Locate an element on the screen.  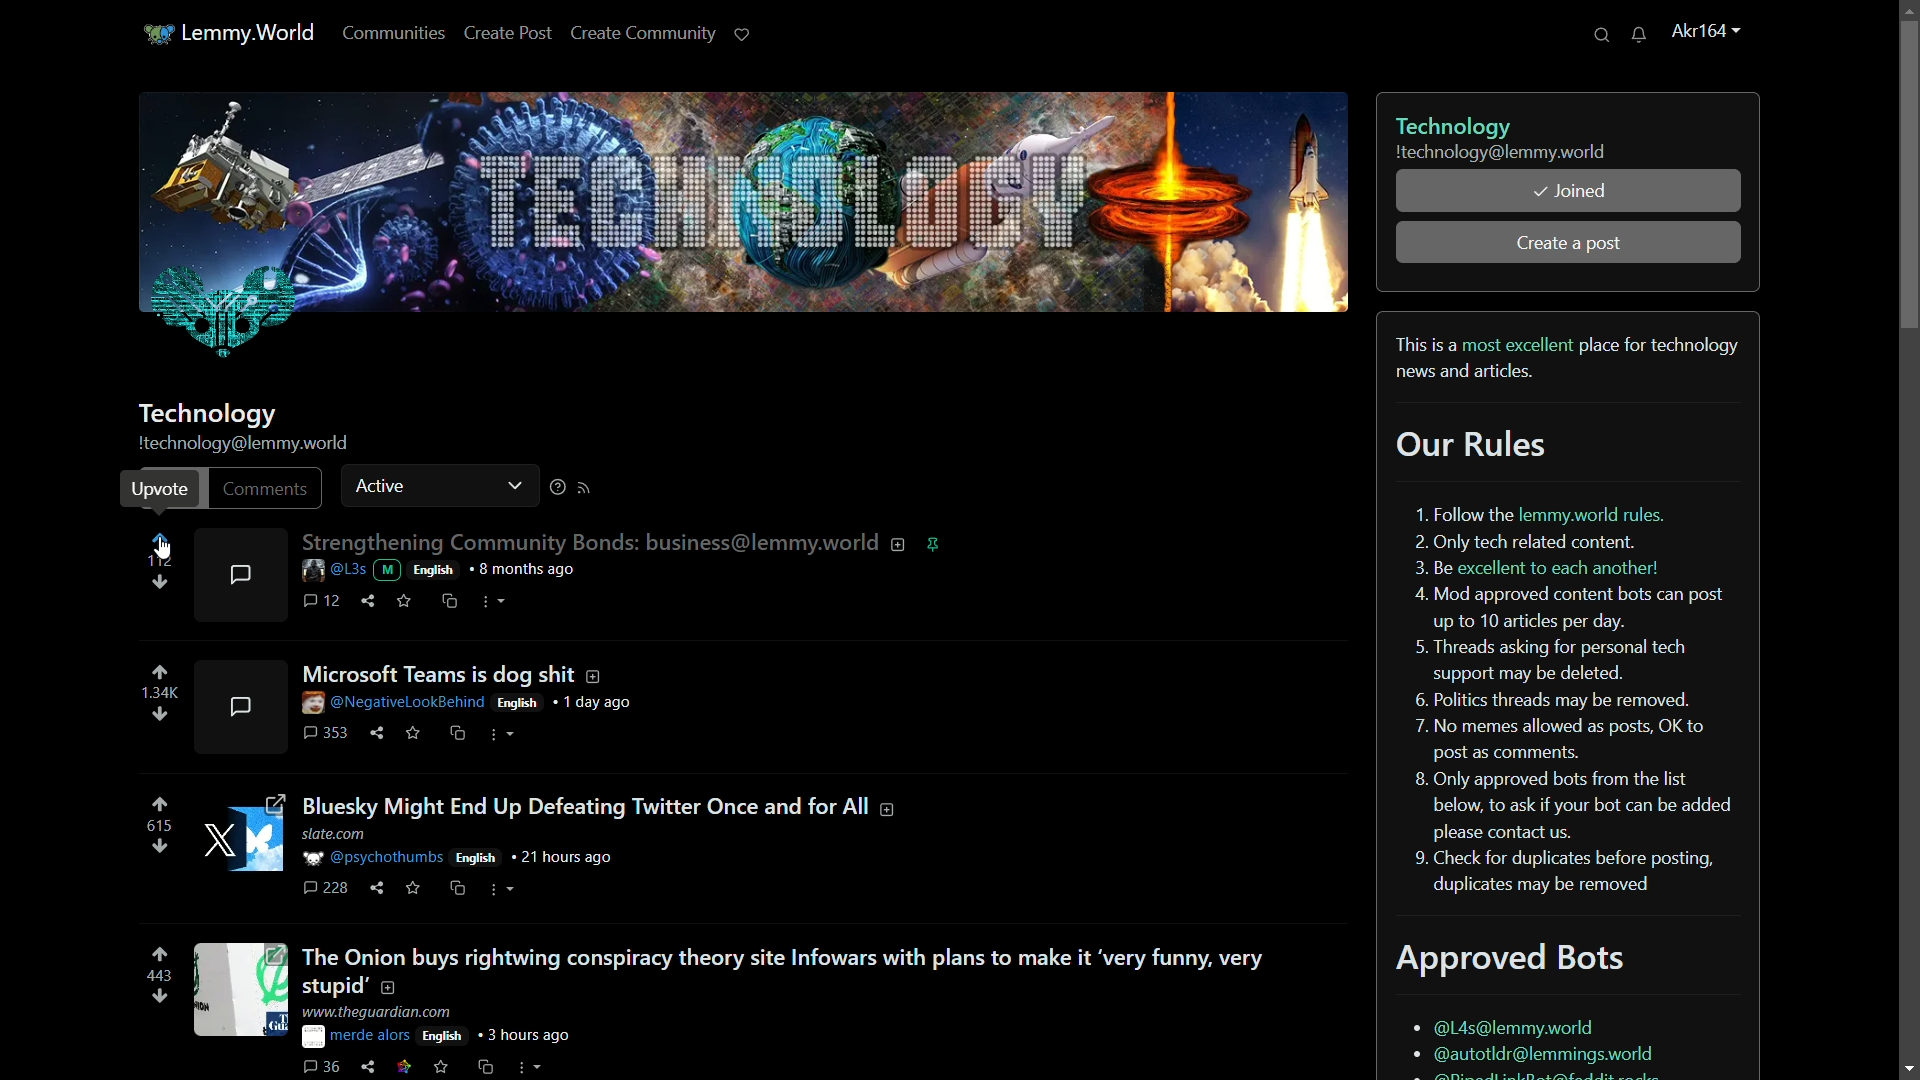
comments is located at coordinates (266, 489).